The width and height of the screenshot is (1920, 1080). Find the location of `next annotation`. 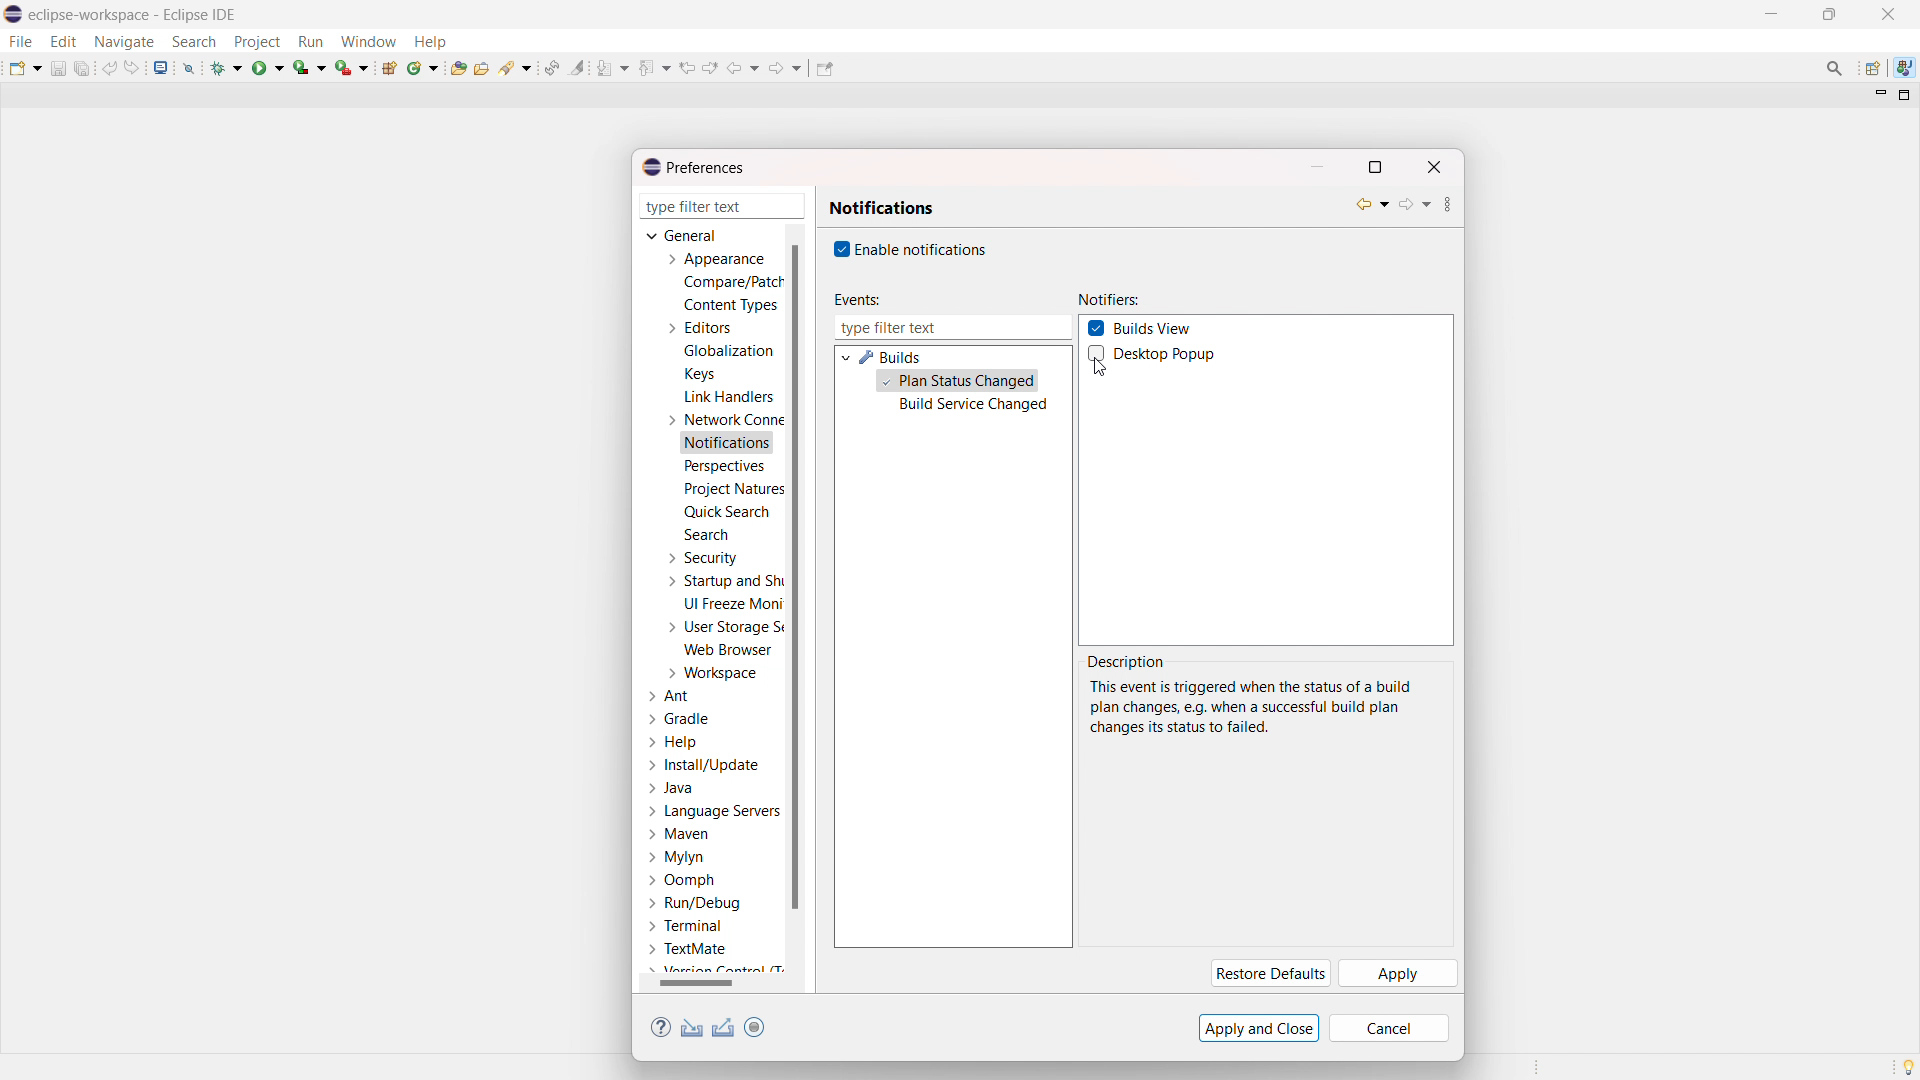

next annotation is located at coordinates (613, 67).